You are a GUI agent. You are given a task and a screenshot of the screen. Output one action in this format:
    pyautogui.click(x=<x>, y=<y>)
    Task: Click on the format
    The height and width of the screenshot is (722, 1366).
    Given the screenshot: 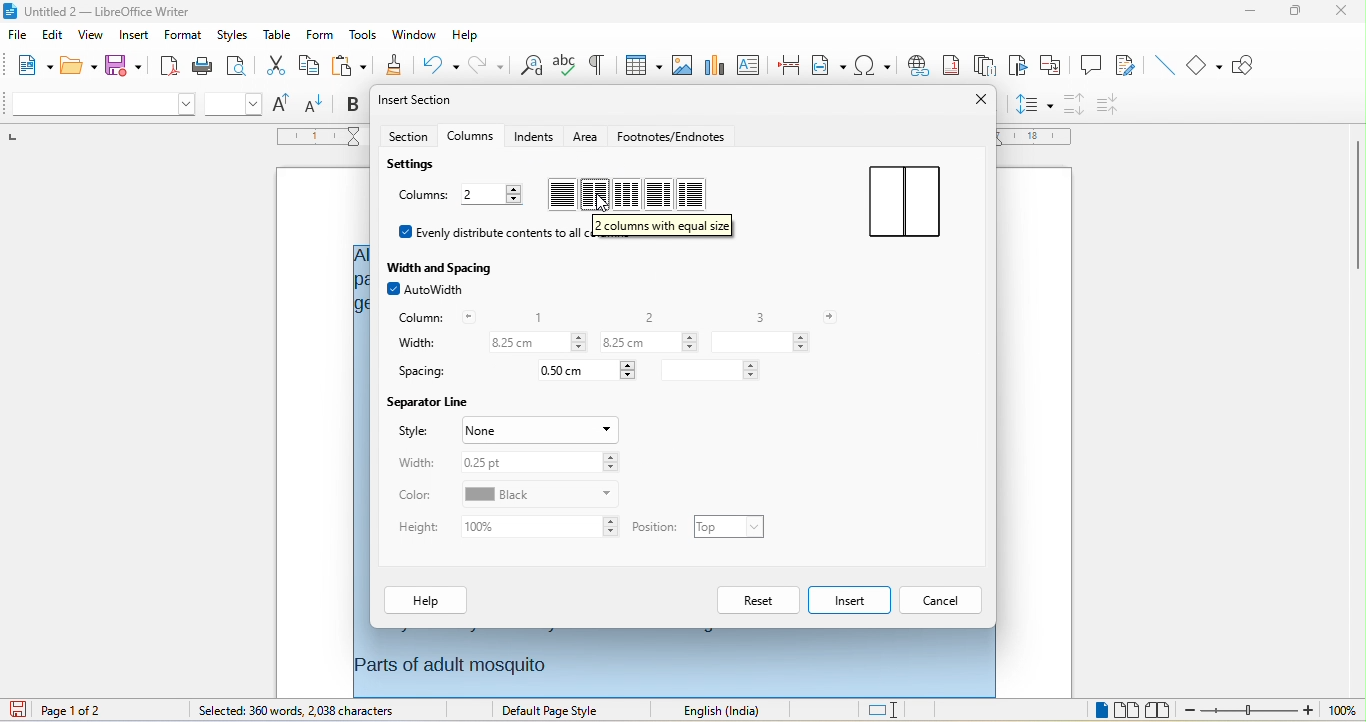 What is the action you would take?
    pyautogui.click(x=182, y=35)
    